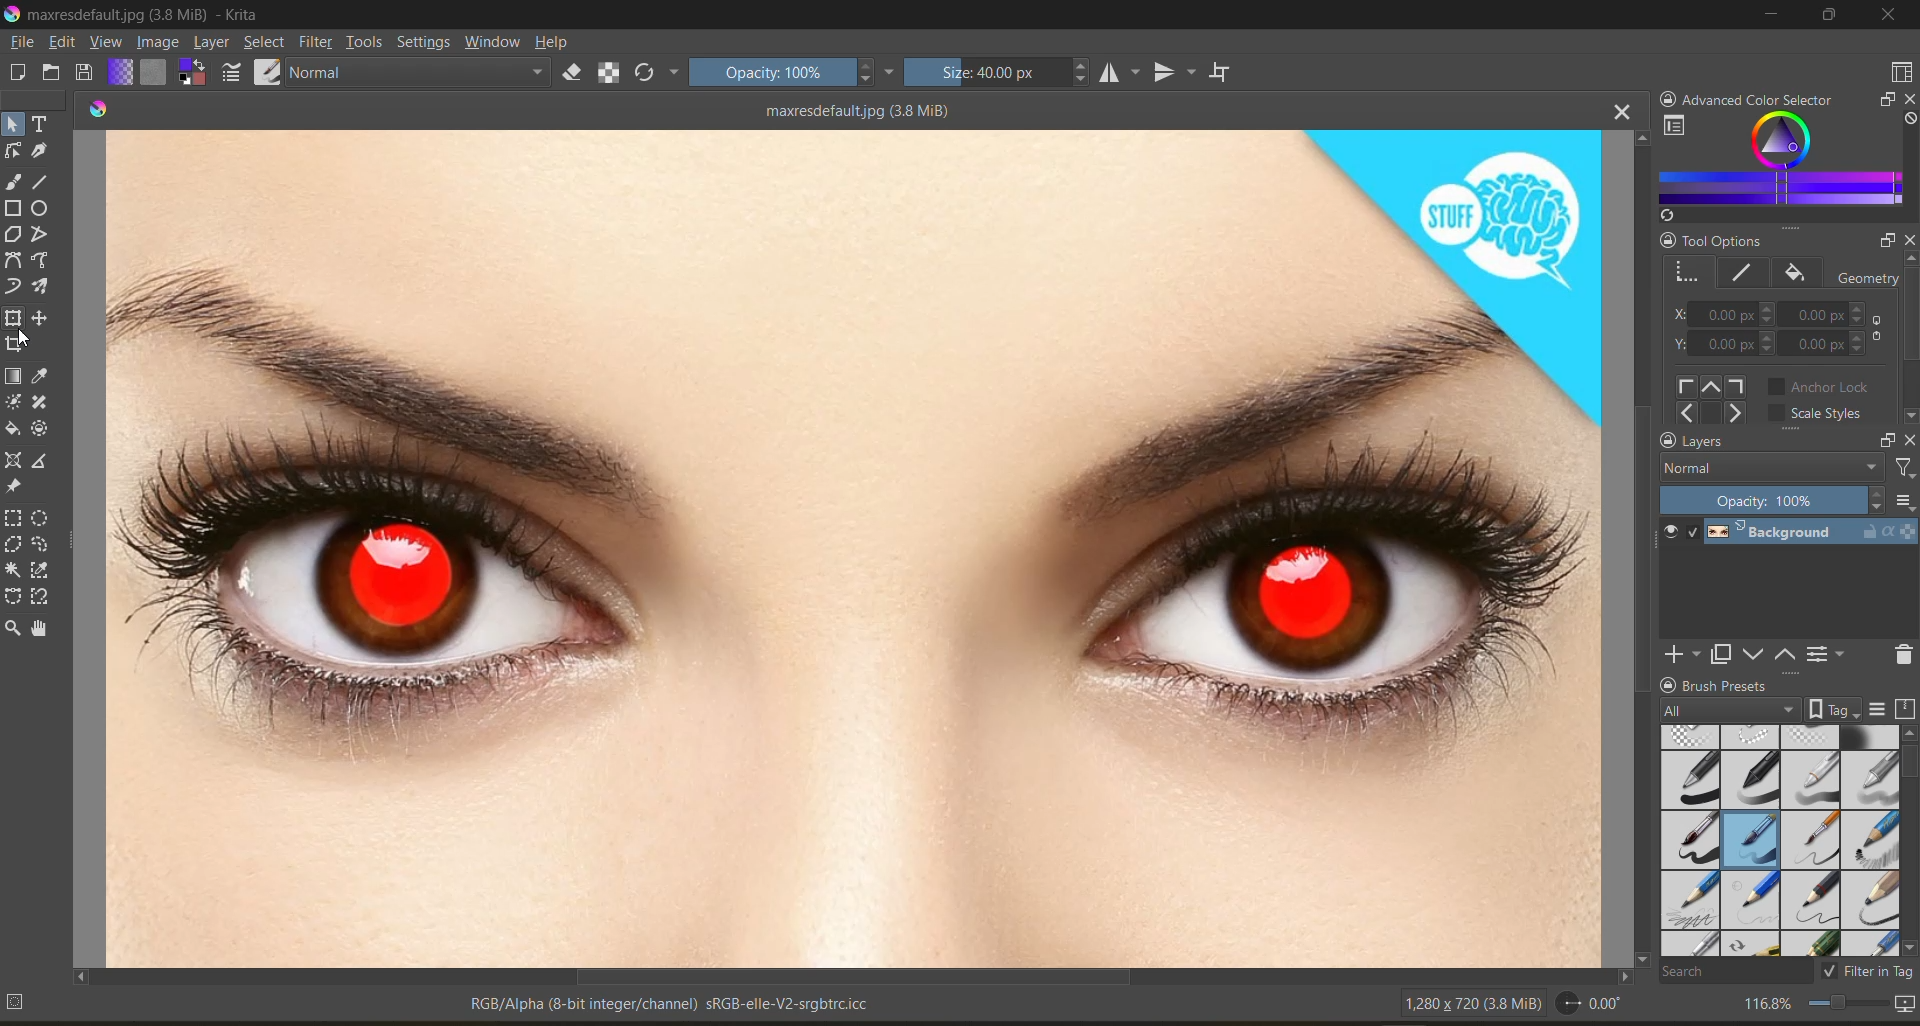  What do you see at coordinates (42, 571) in the screenshot?
I see `tool` at bounding box center [42, 571].